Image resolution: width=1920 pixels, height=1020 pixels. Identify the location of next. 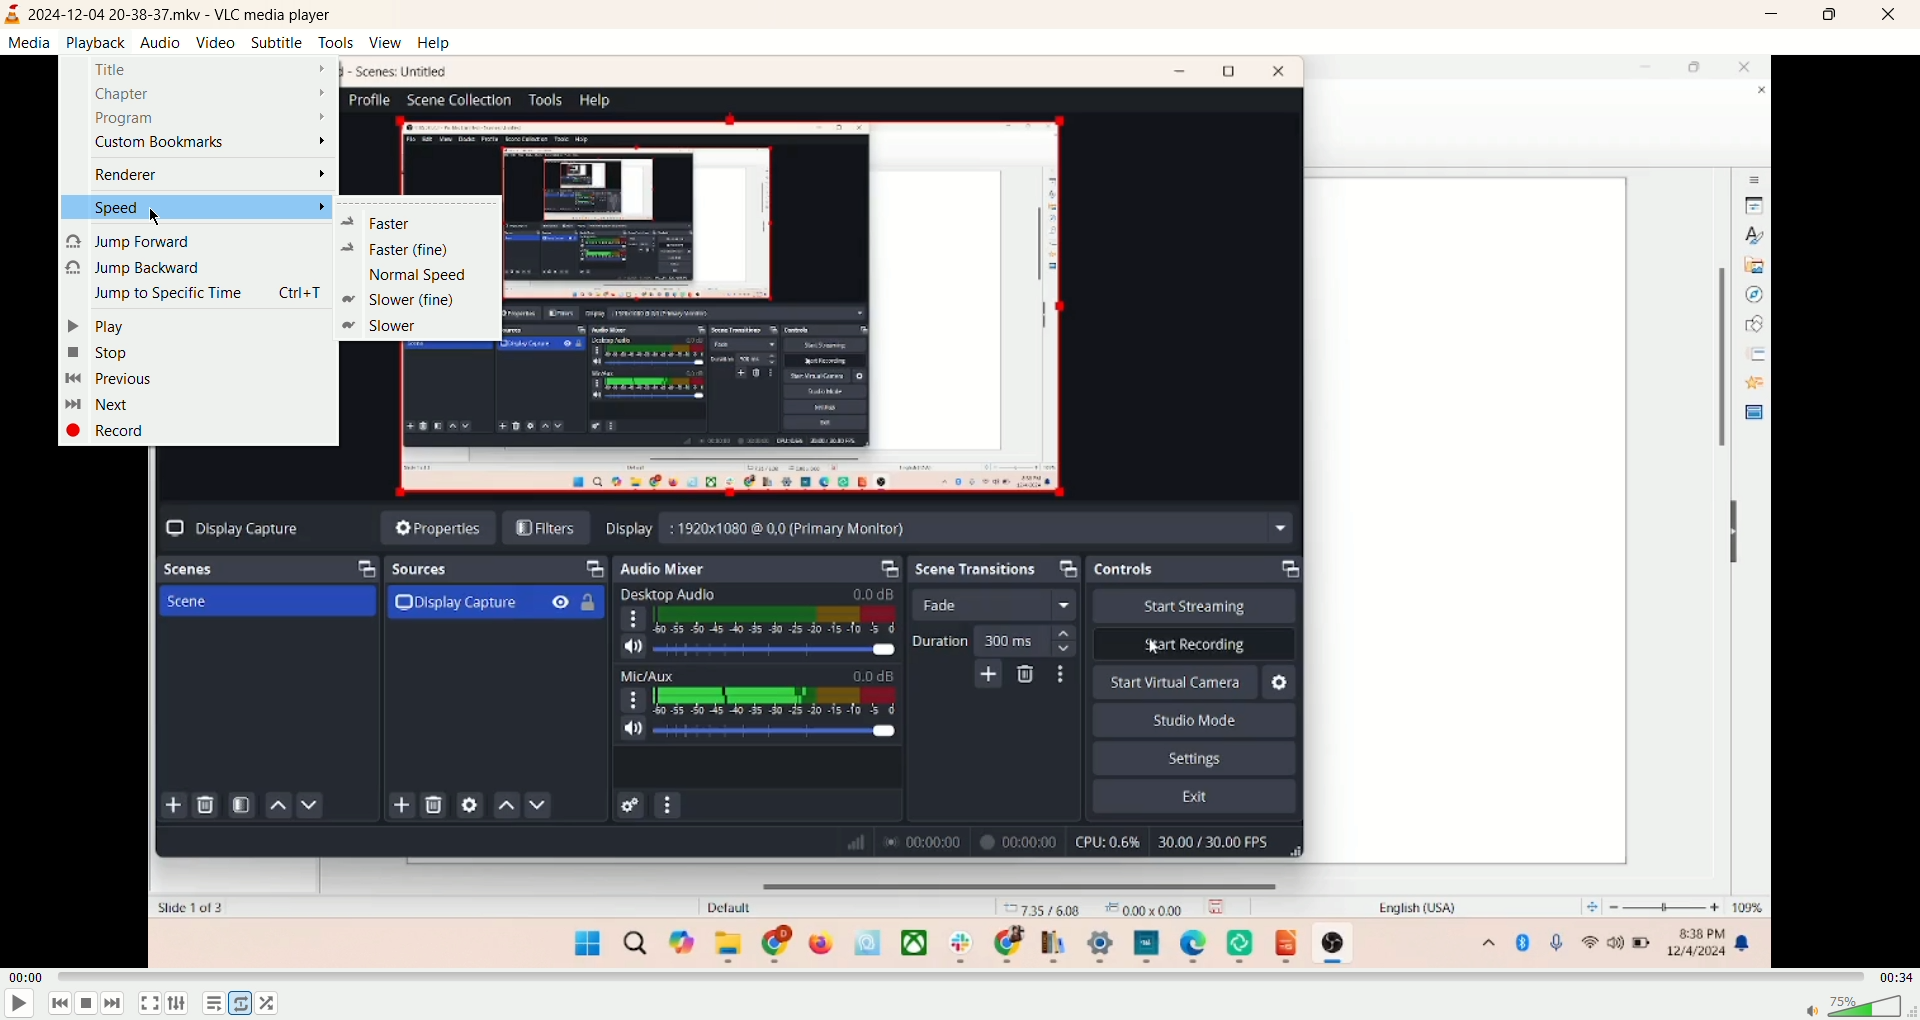
(122, 1005).